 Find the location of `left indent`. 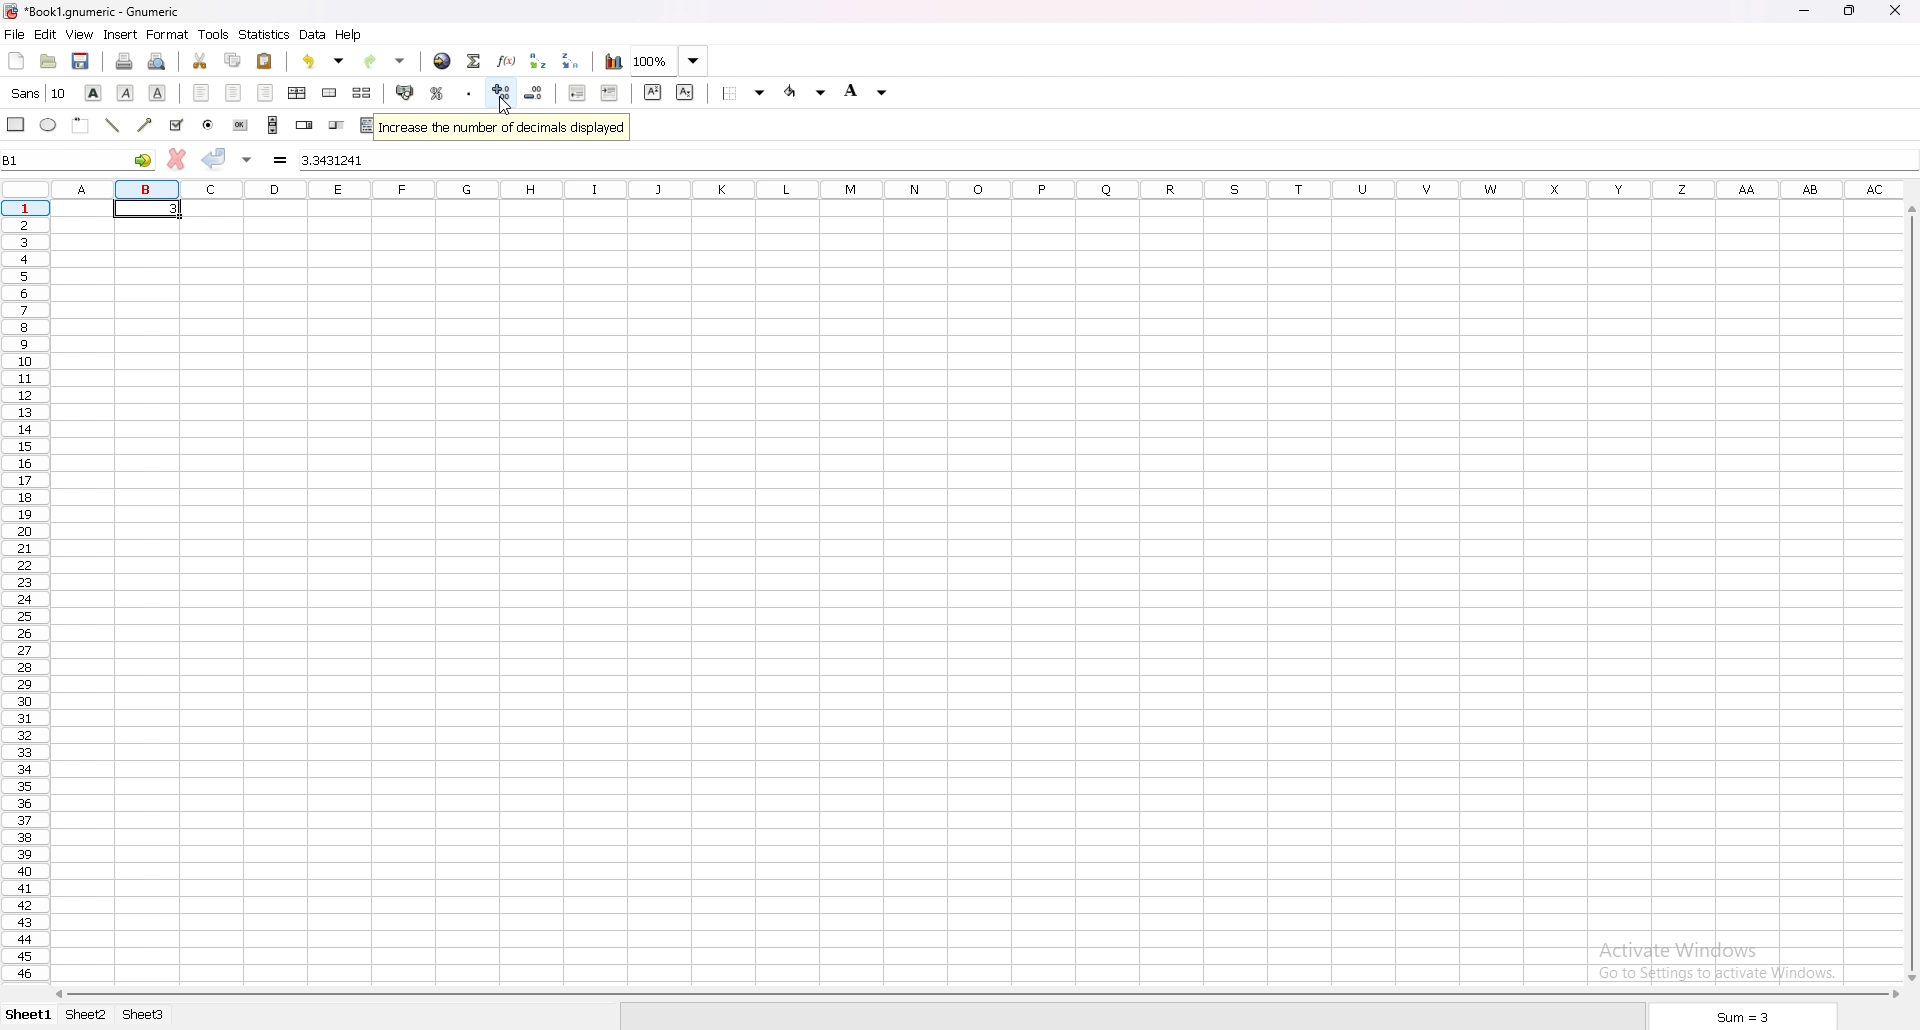

left indent is located at coordinates (202, 93).